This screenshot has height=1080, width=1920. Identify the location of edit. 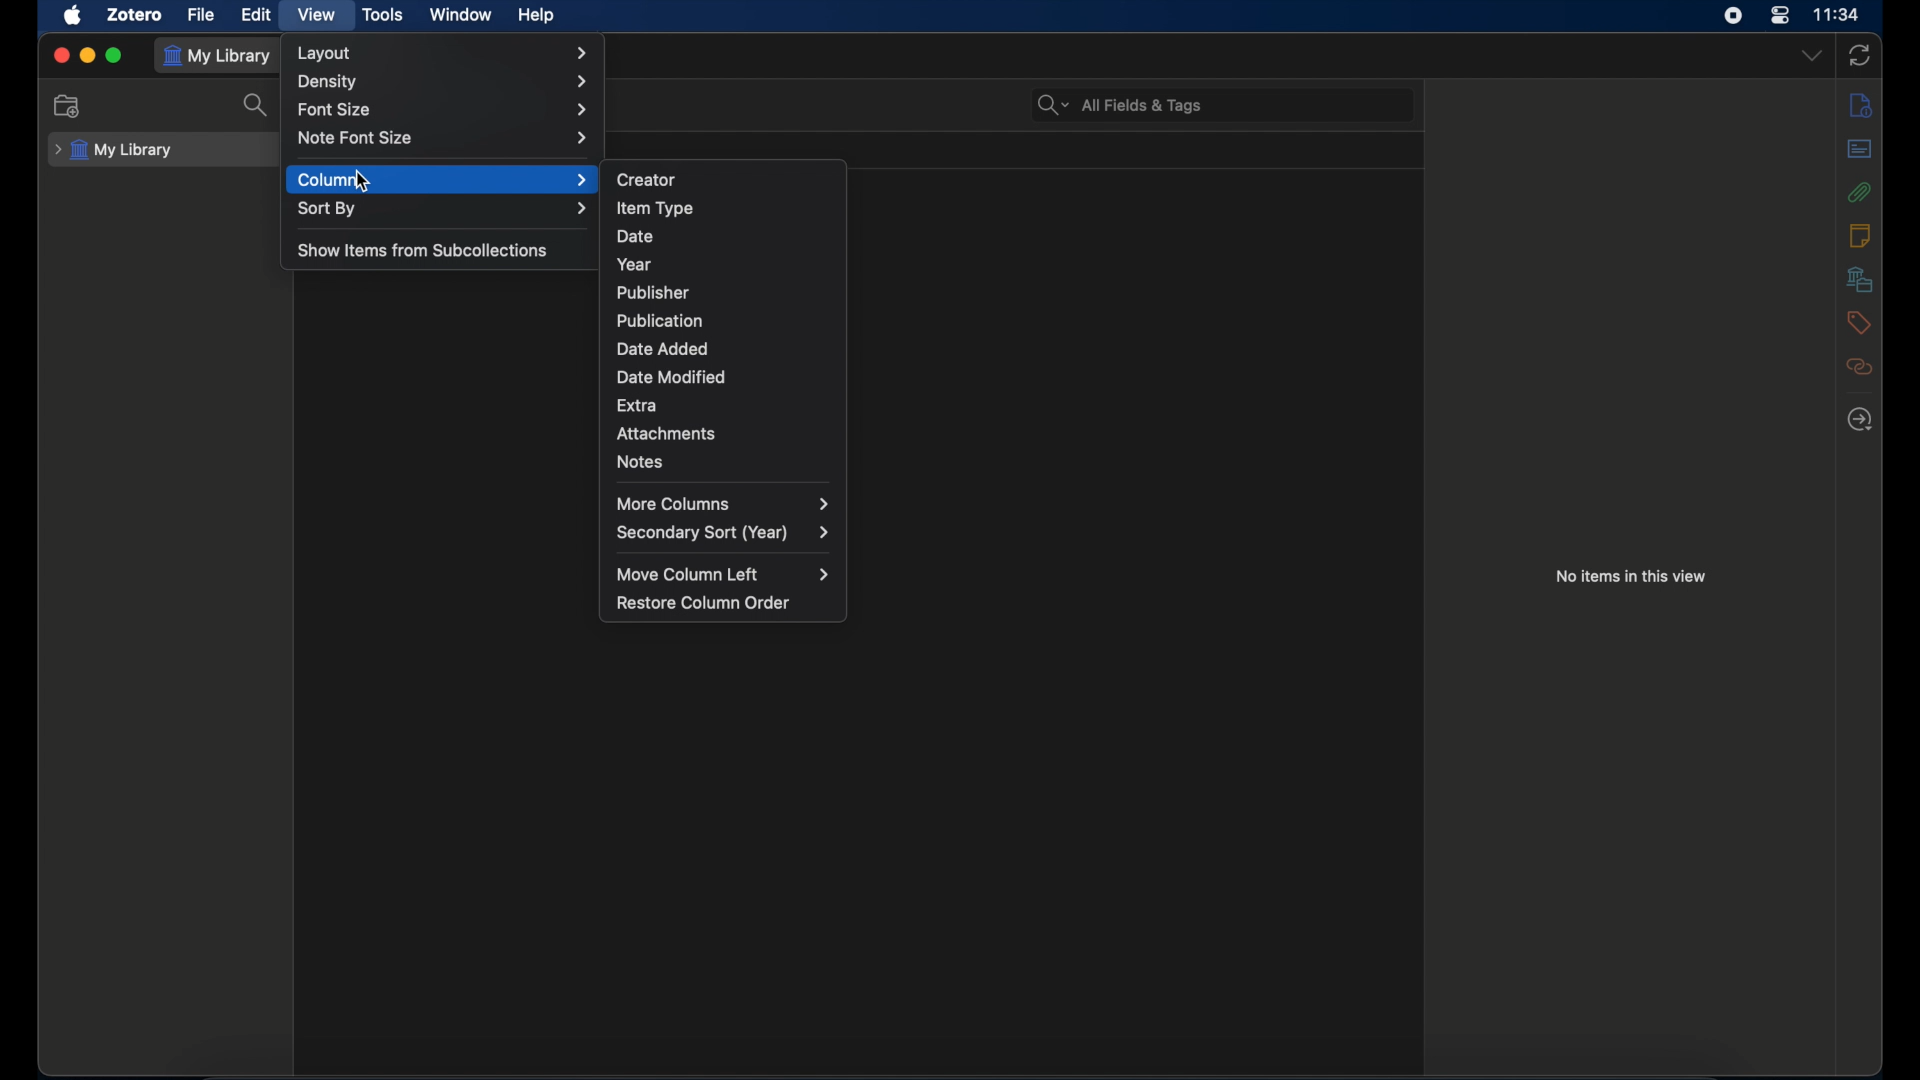
(259, 16).